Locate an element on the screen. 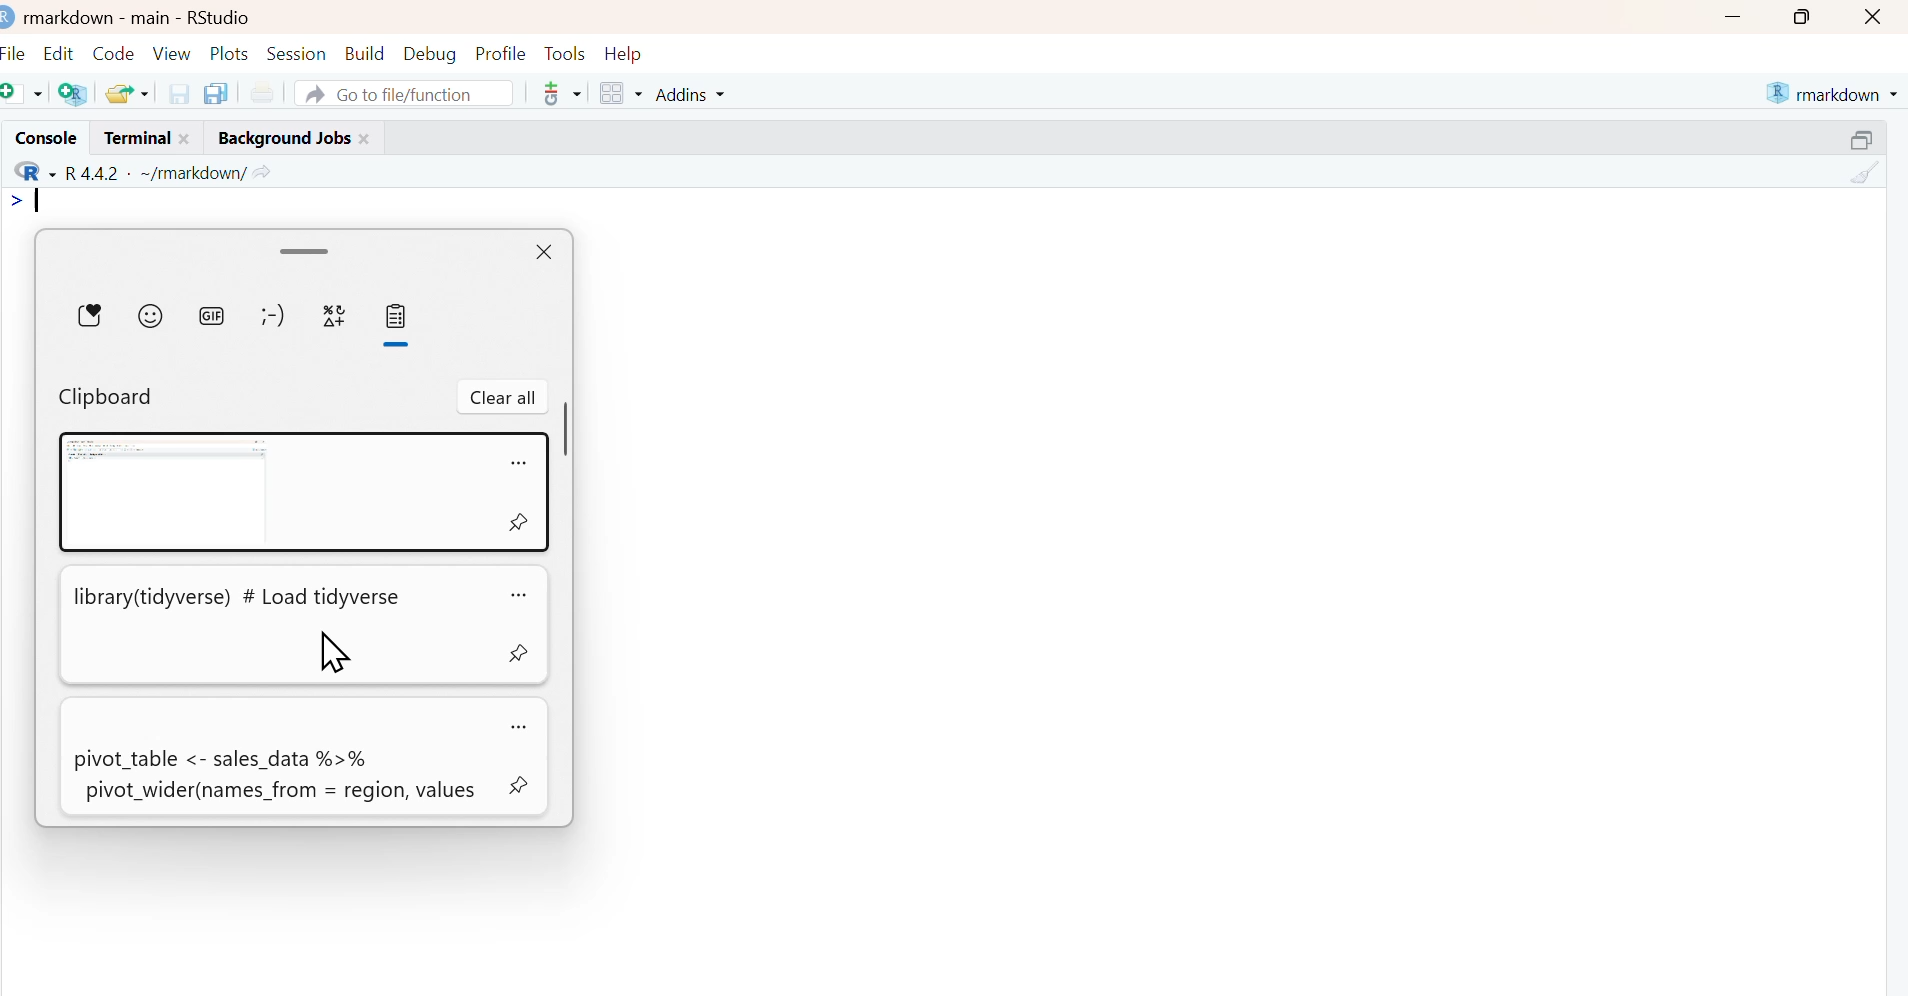 Image resolution: width=1908 pixels, height=996 pixels. markdown is located at coordinates (1835, 91).